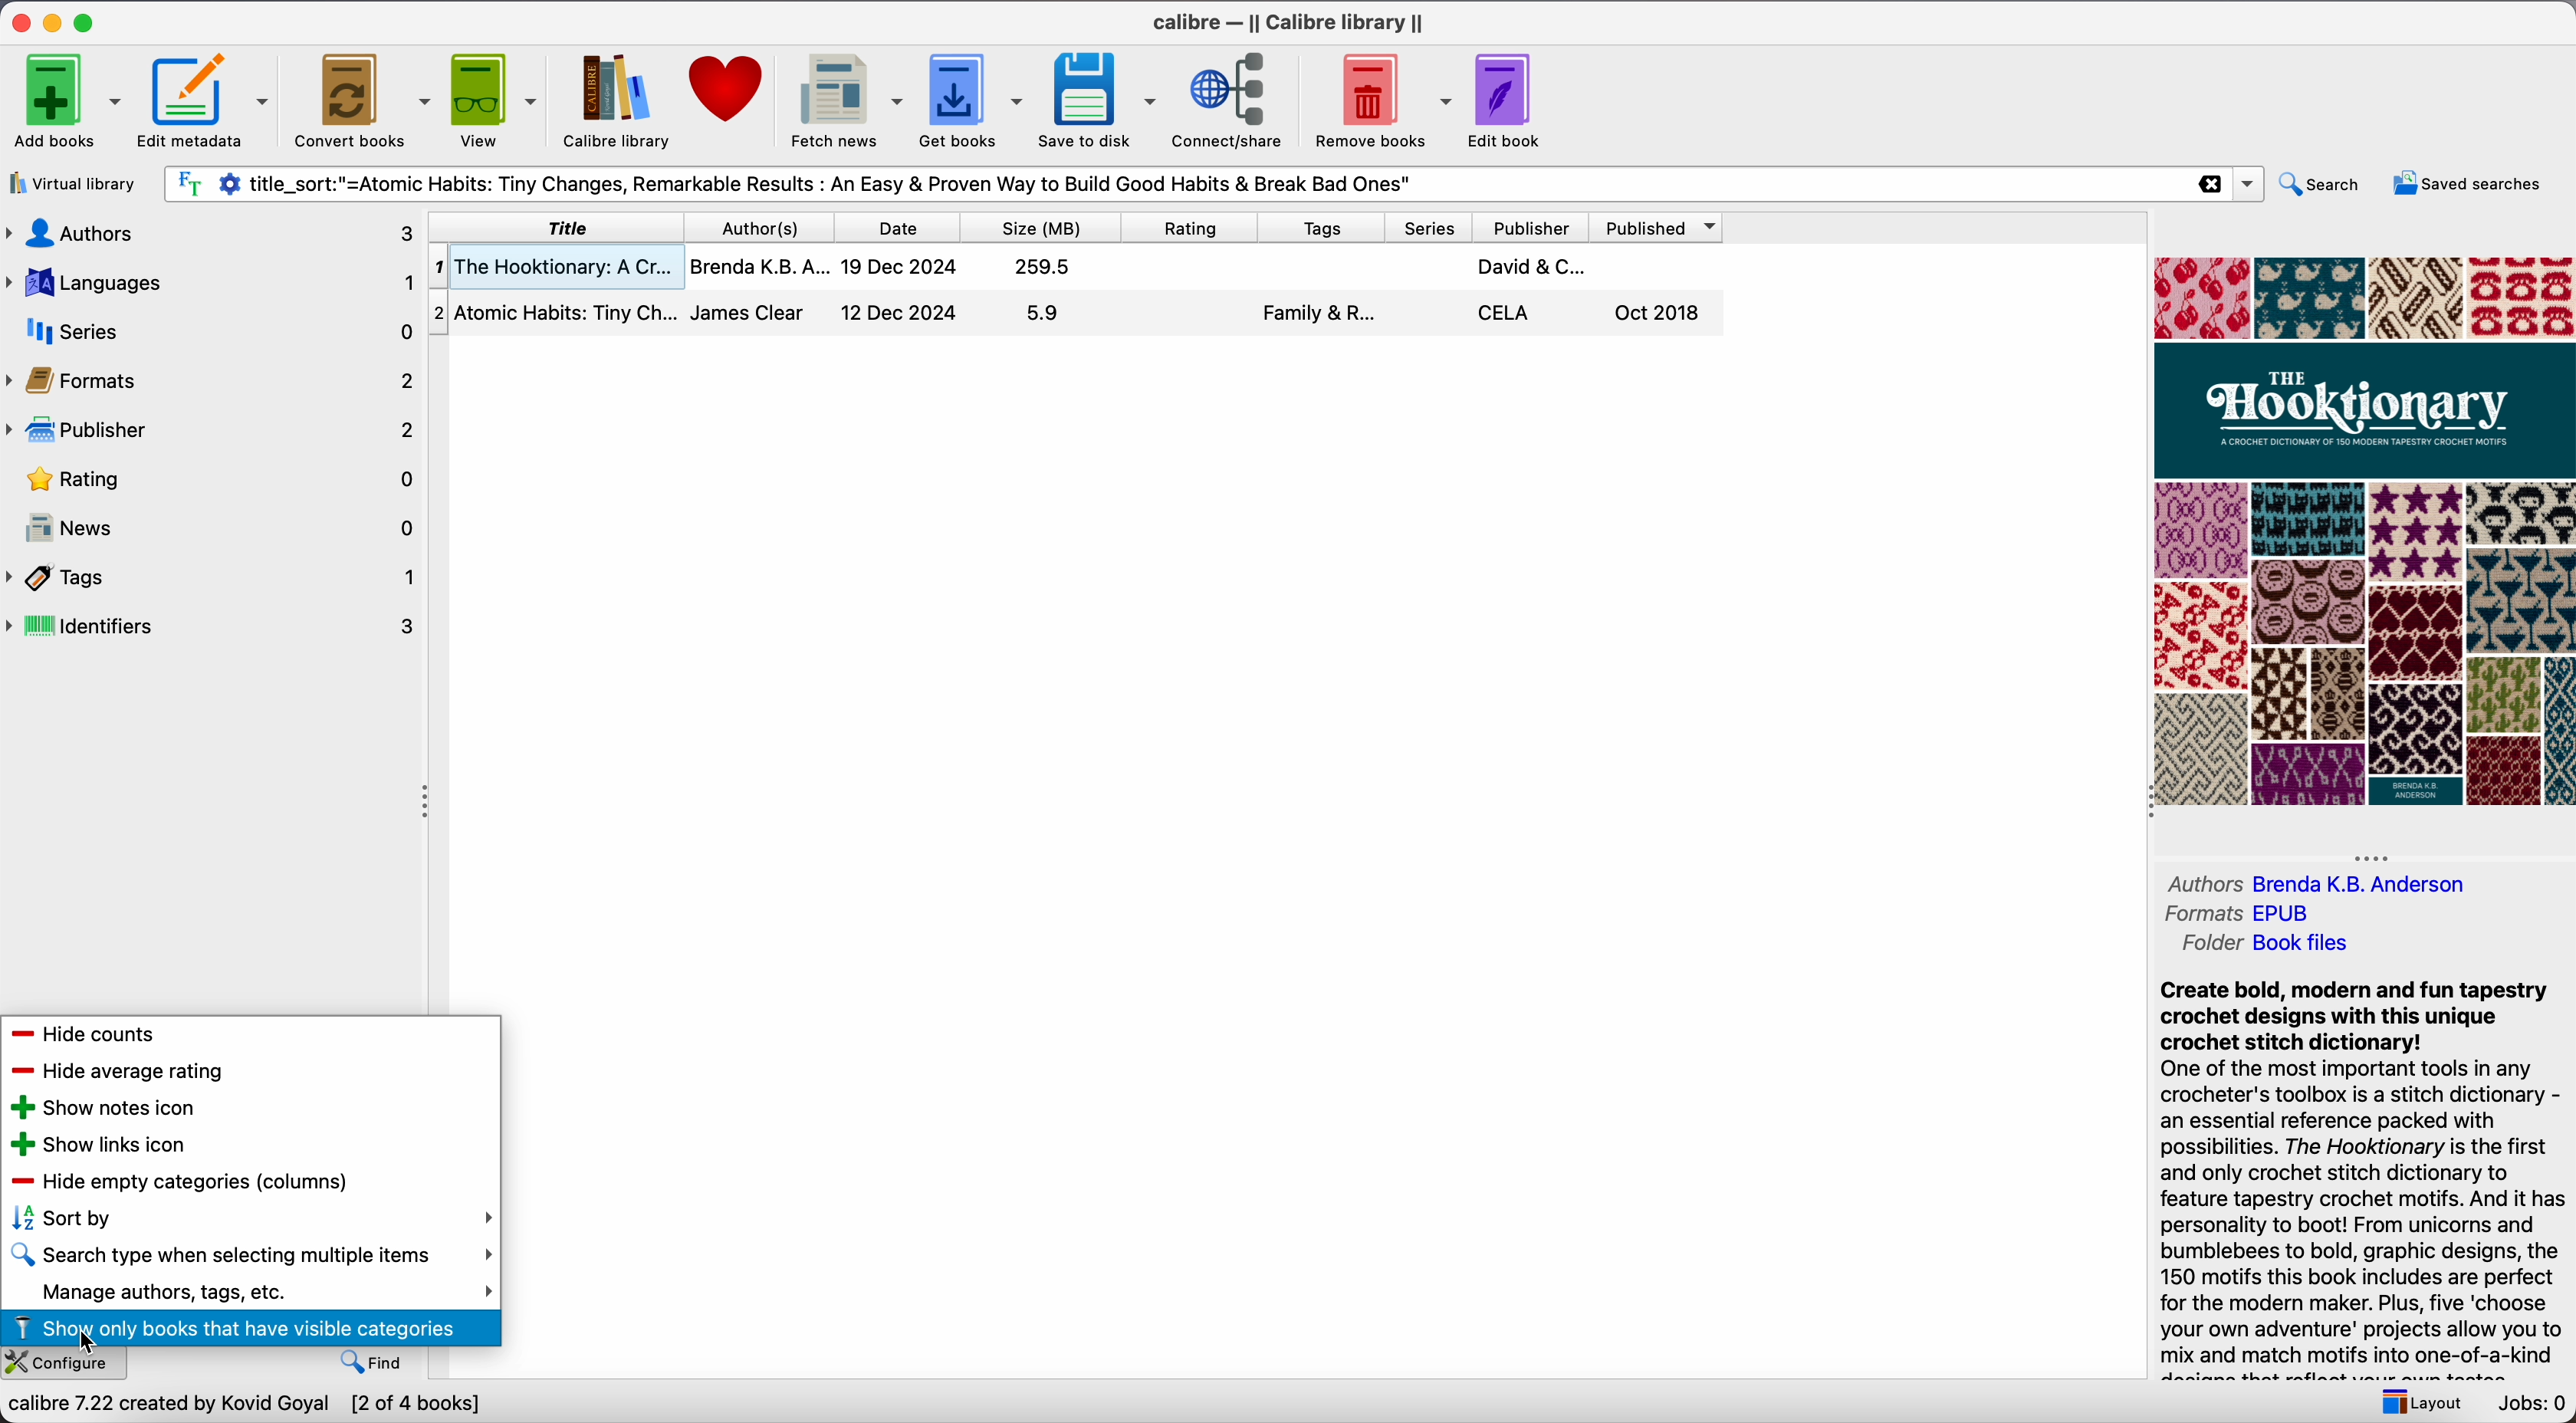 The height and width of the screenshot is (1423, 2576). I want to click on 259.5, so click(1047, 266).